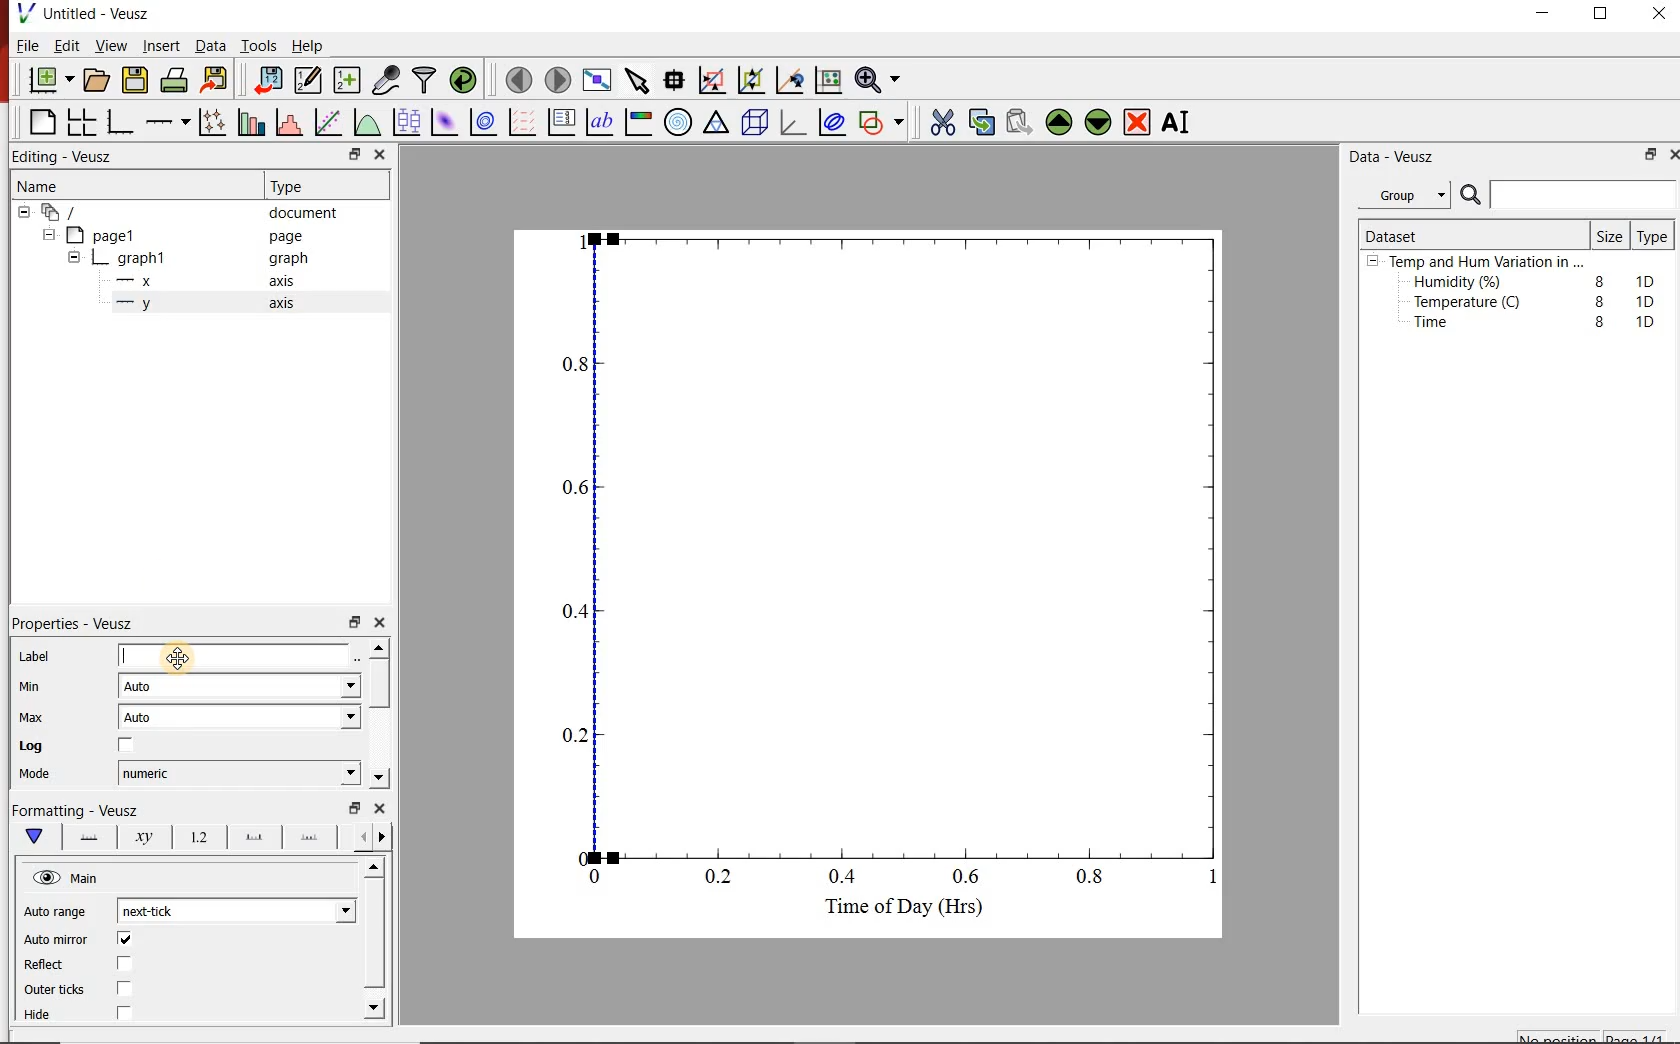 The height and width of the screenshot is (1044, 1680). I want to click on plot key, so click(565, 122).